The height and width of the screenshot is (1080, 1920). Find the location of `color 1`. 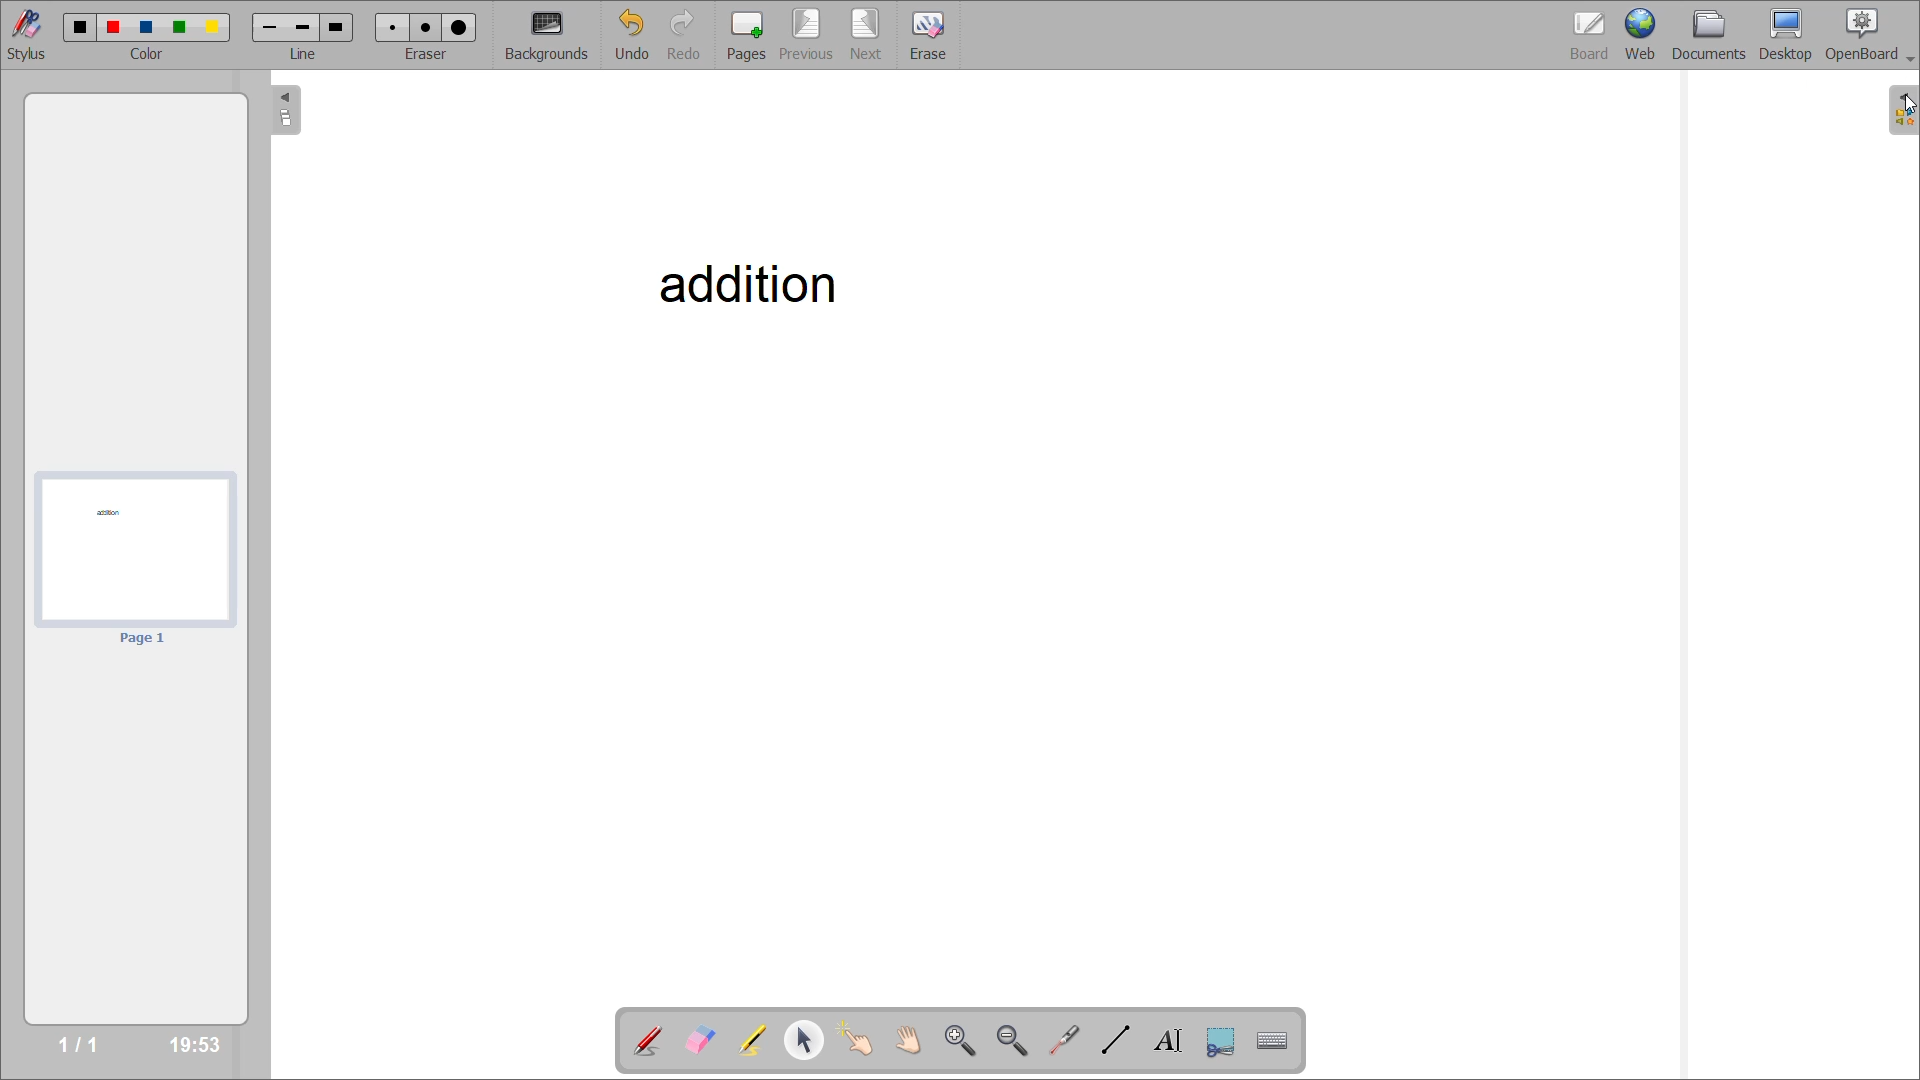

color 1 is located at coordinates (81, 28).